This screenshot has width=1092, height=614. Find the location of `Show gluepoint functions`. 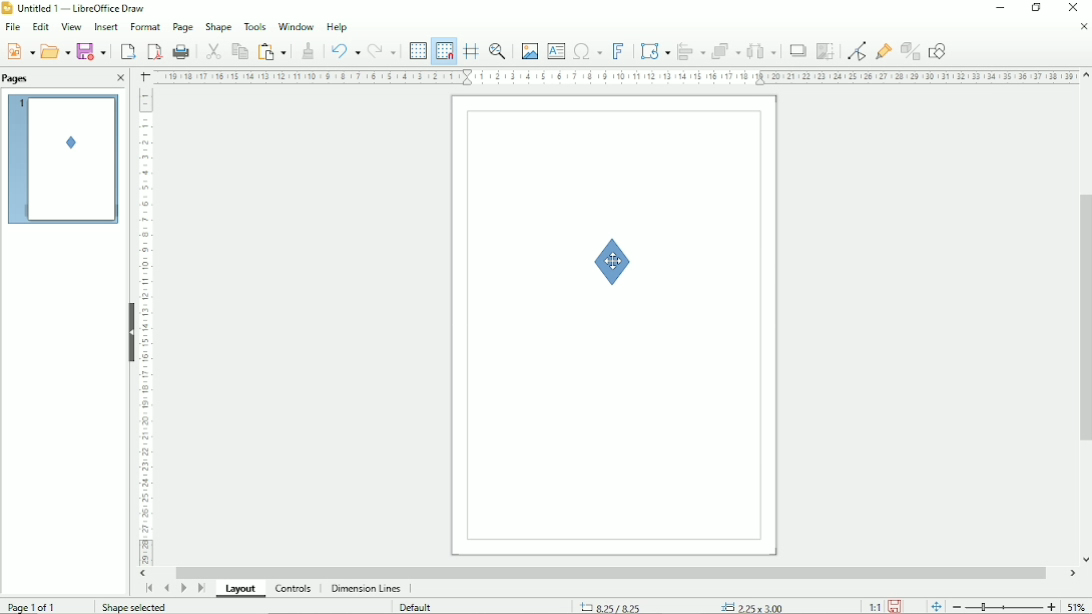

Show gluepoint functions is located at coordinates (882, 50).